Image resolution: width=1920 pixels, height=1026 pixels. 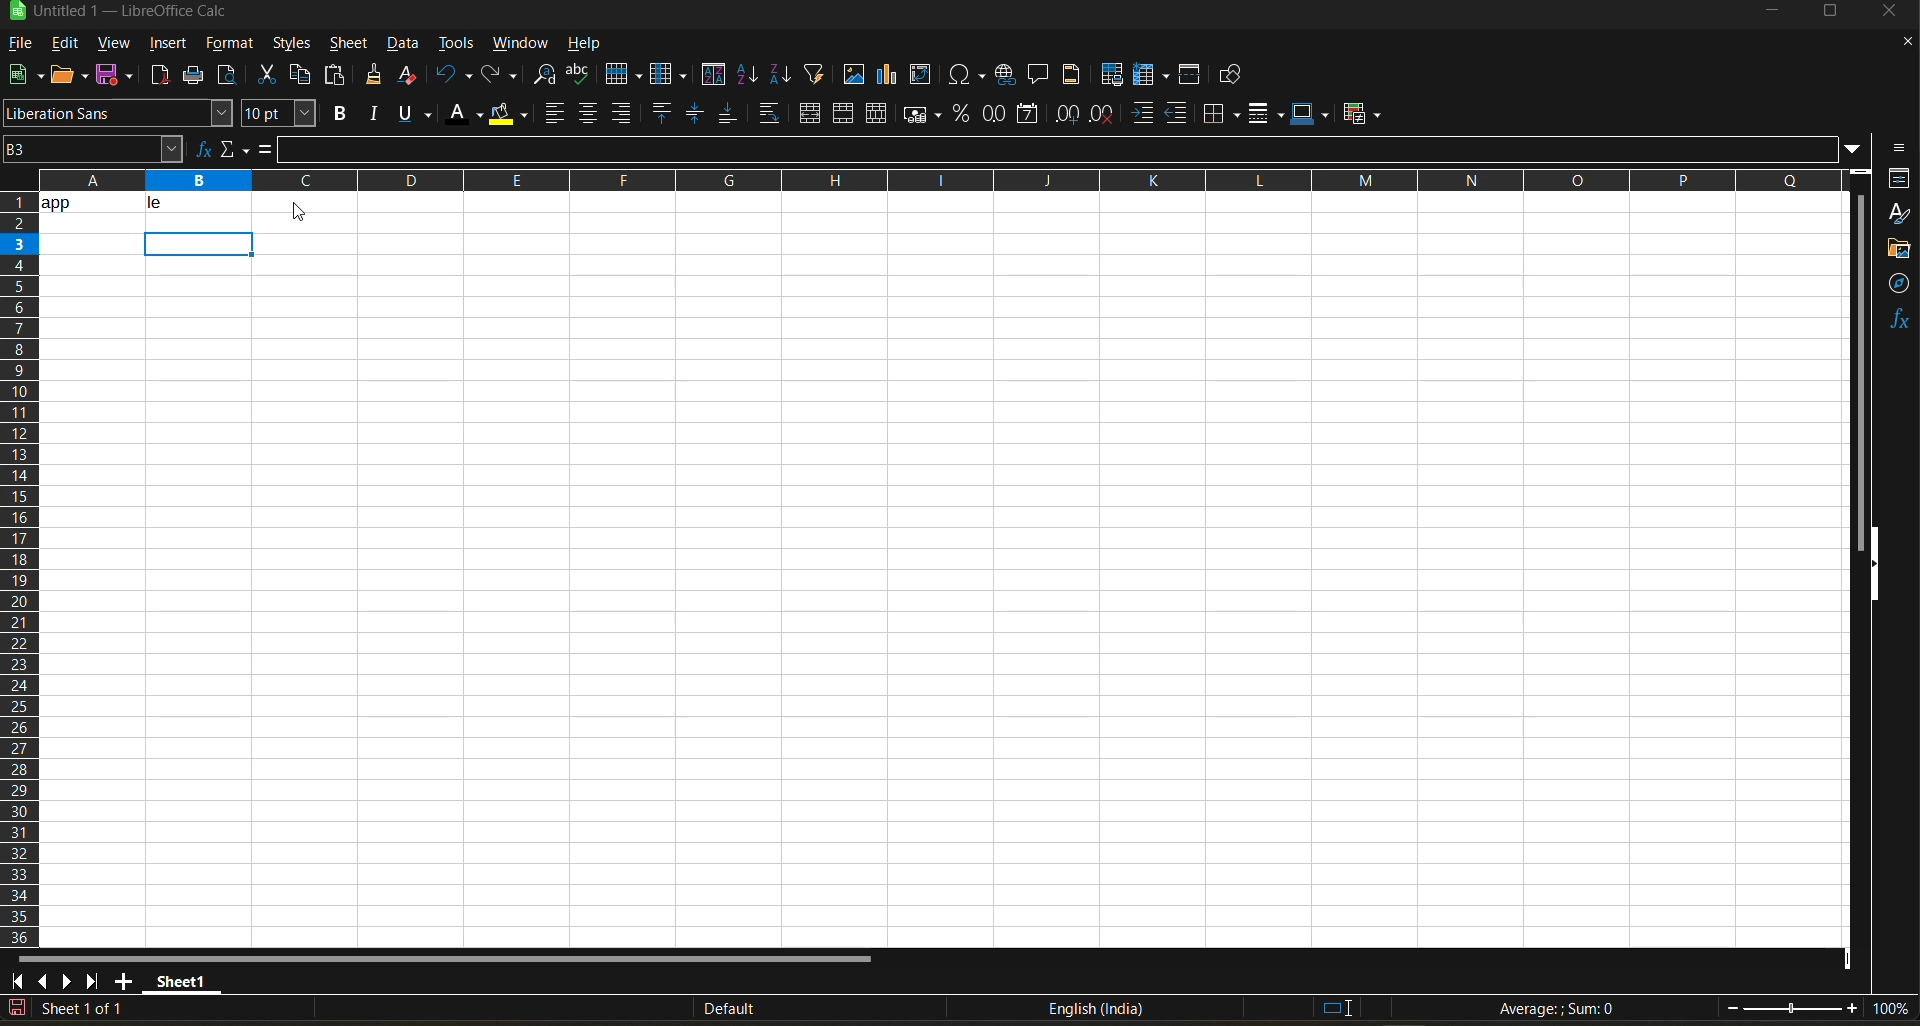 What do you see at coordinates (1829, 15) in the screenshot?
I see `maximize` at bounding box center [1829, 15].